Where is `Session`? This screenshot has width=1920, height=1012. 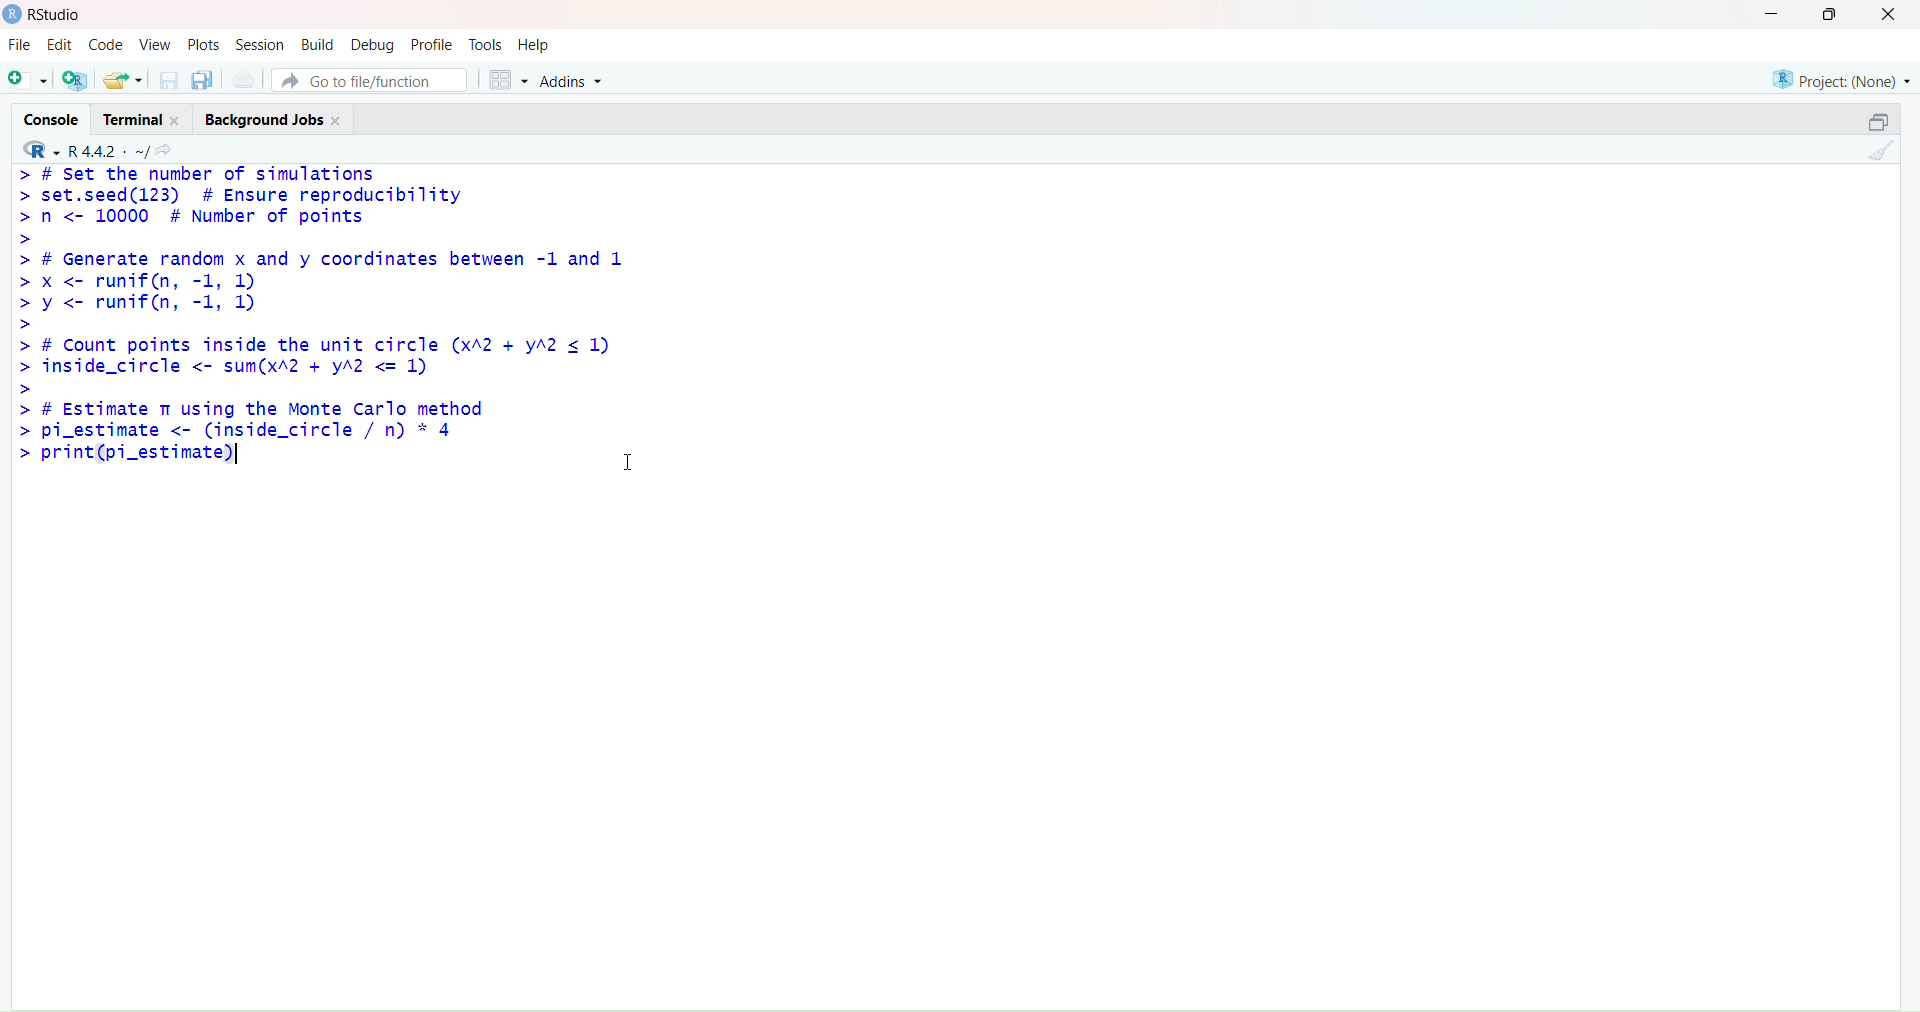 Session is located at coordinates (258, 43).